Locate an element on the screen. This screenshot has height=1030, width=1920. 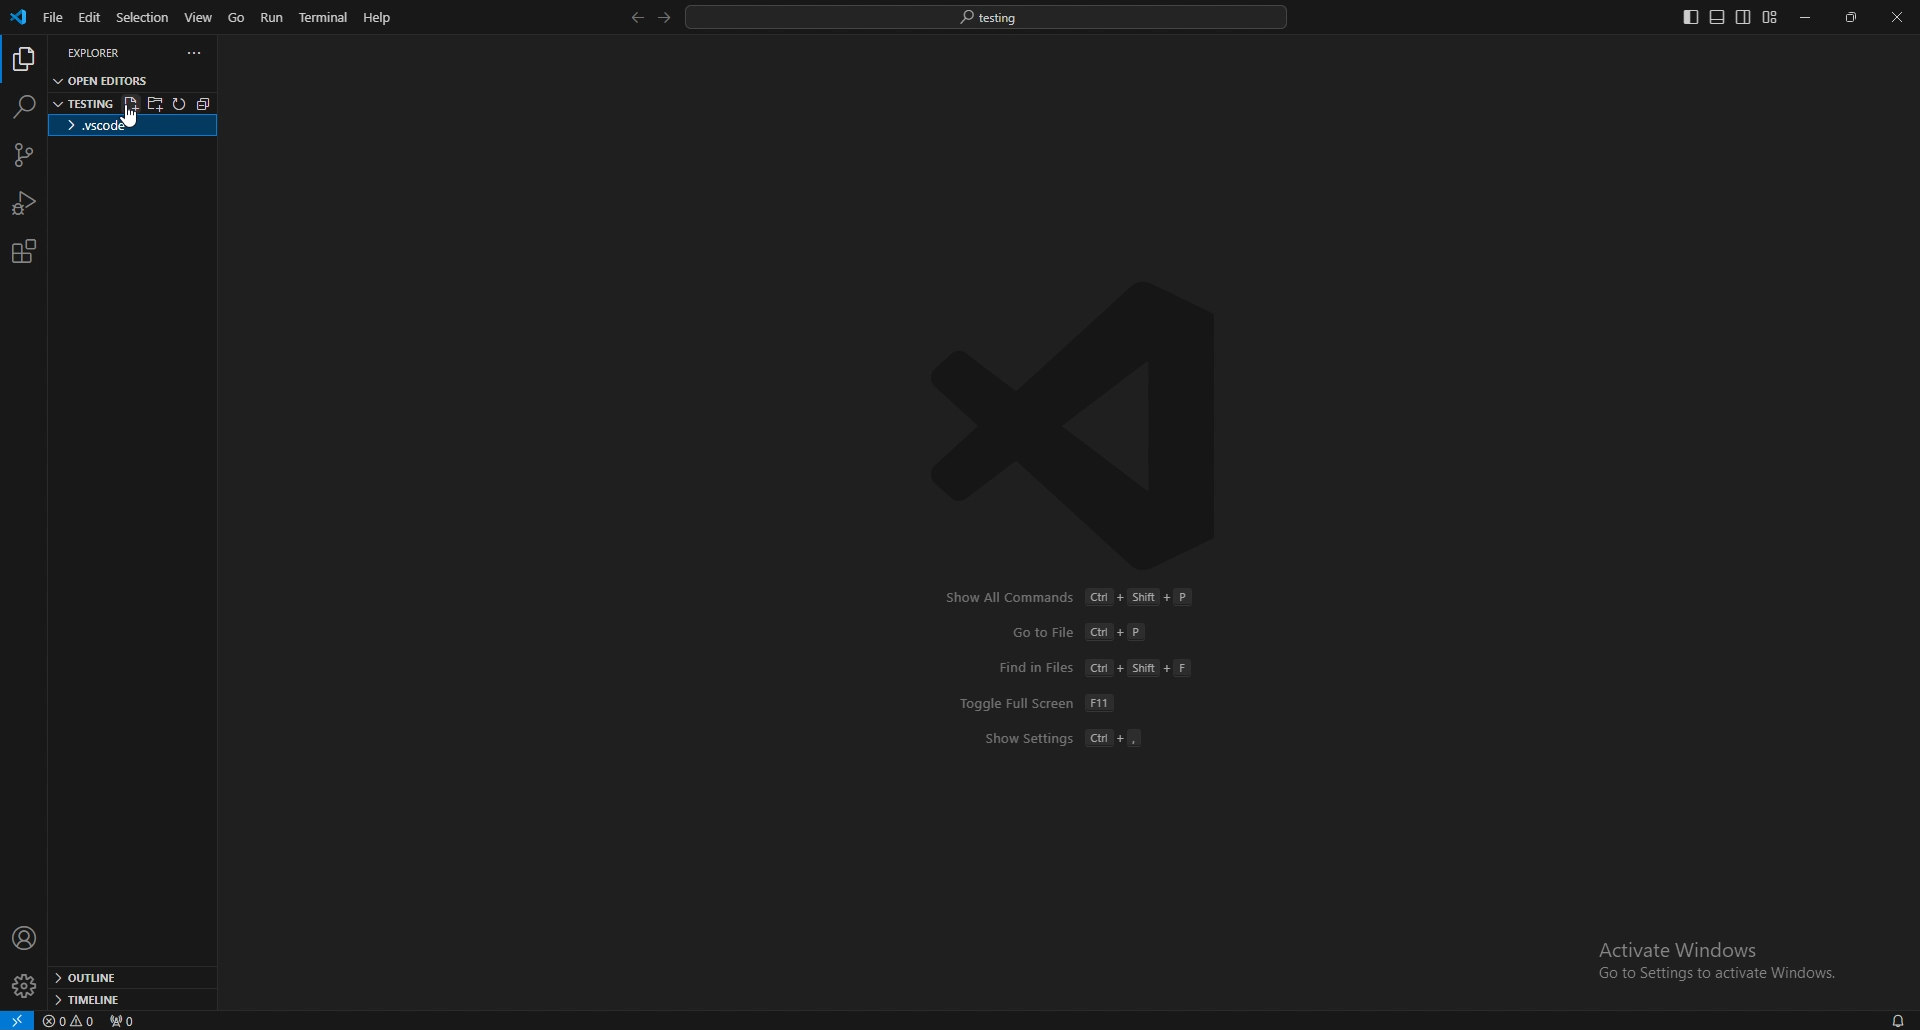
collapse is located at coordinates (209, 103).